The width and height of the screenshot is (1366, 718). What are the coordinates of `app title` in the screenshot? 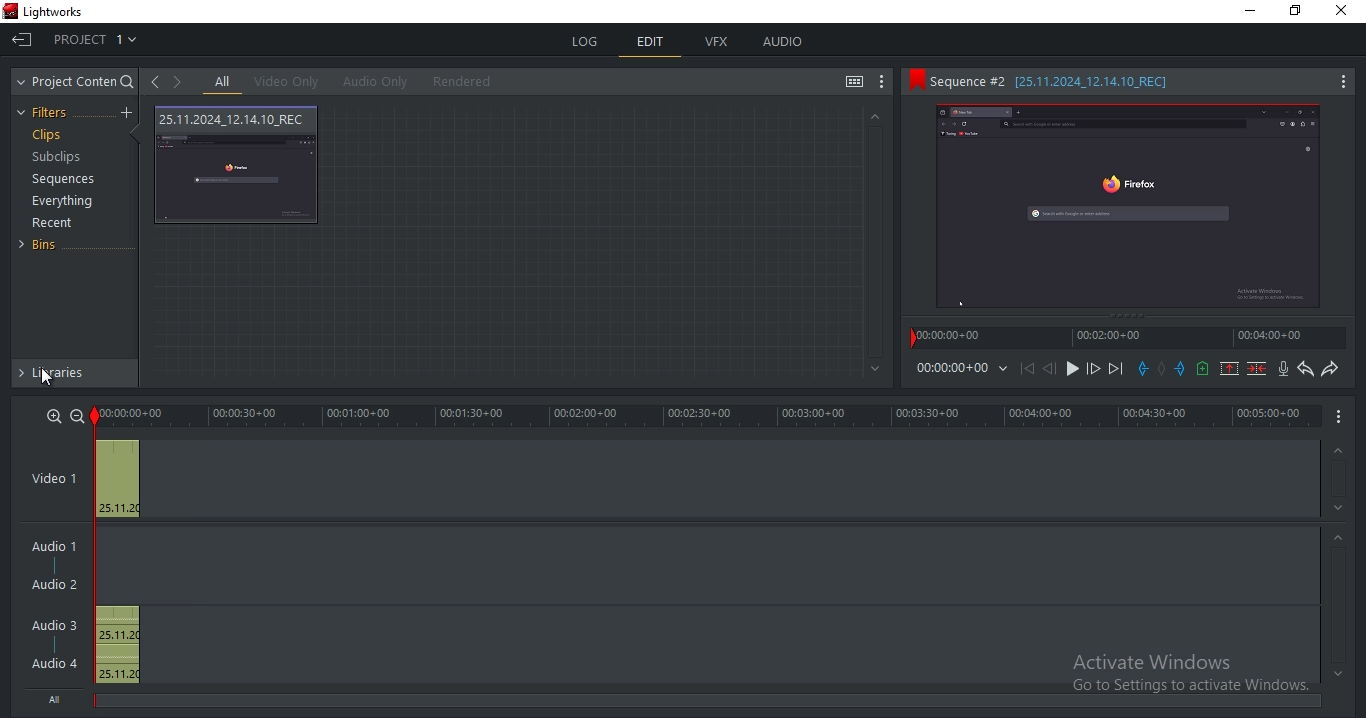 It's located at (47, 13).